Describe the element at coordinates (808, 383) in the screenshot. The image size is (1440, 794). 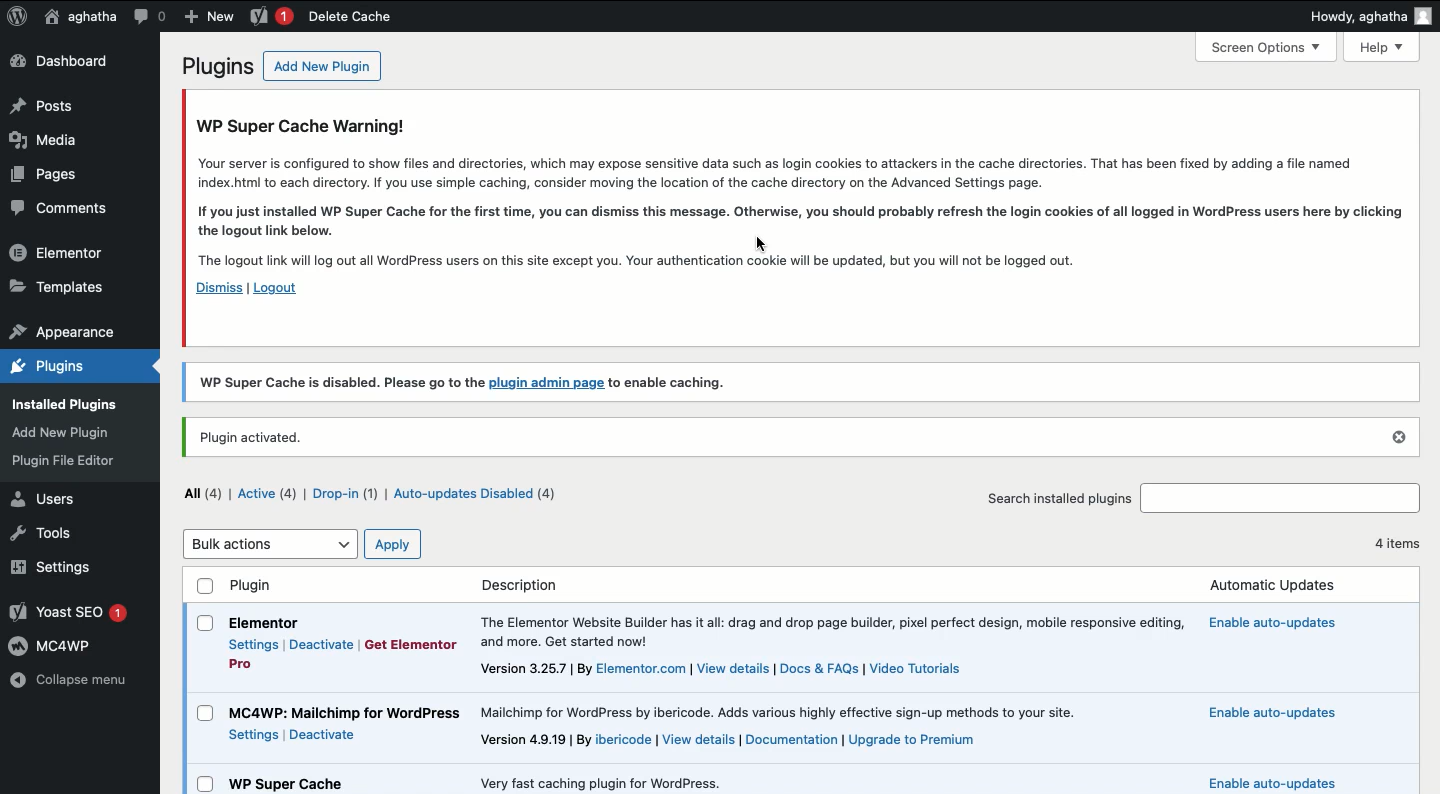
I see `WP Super cache is disabled` at that location.